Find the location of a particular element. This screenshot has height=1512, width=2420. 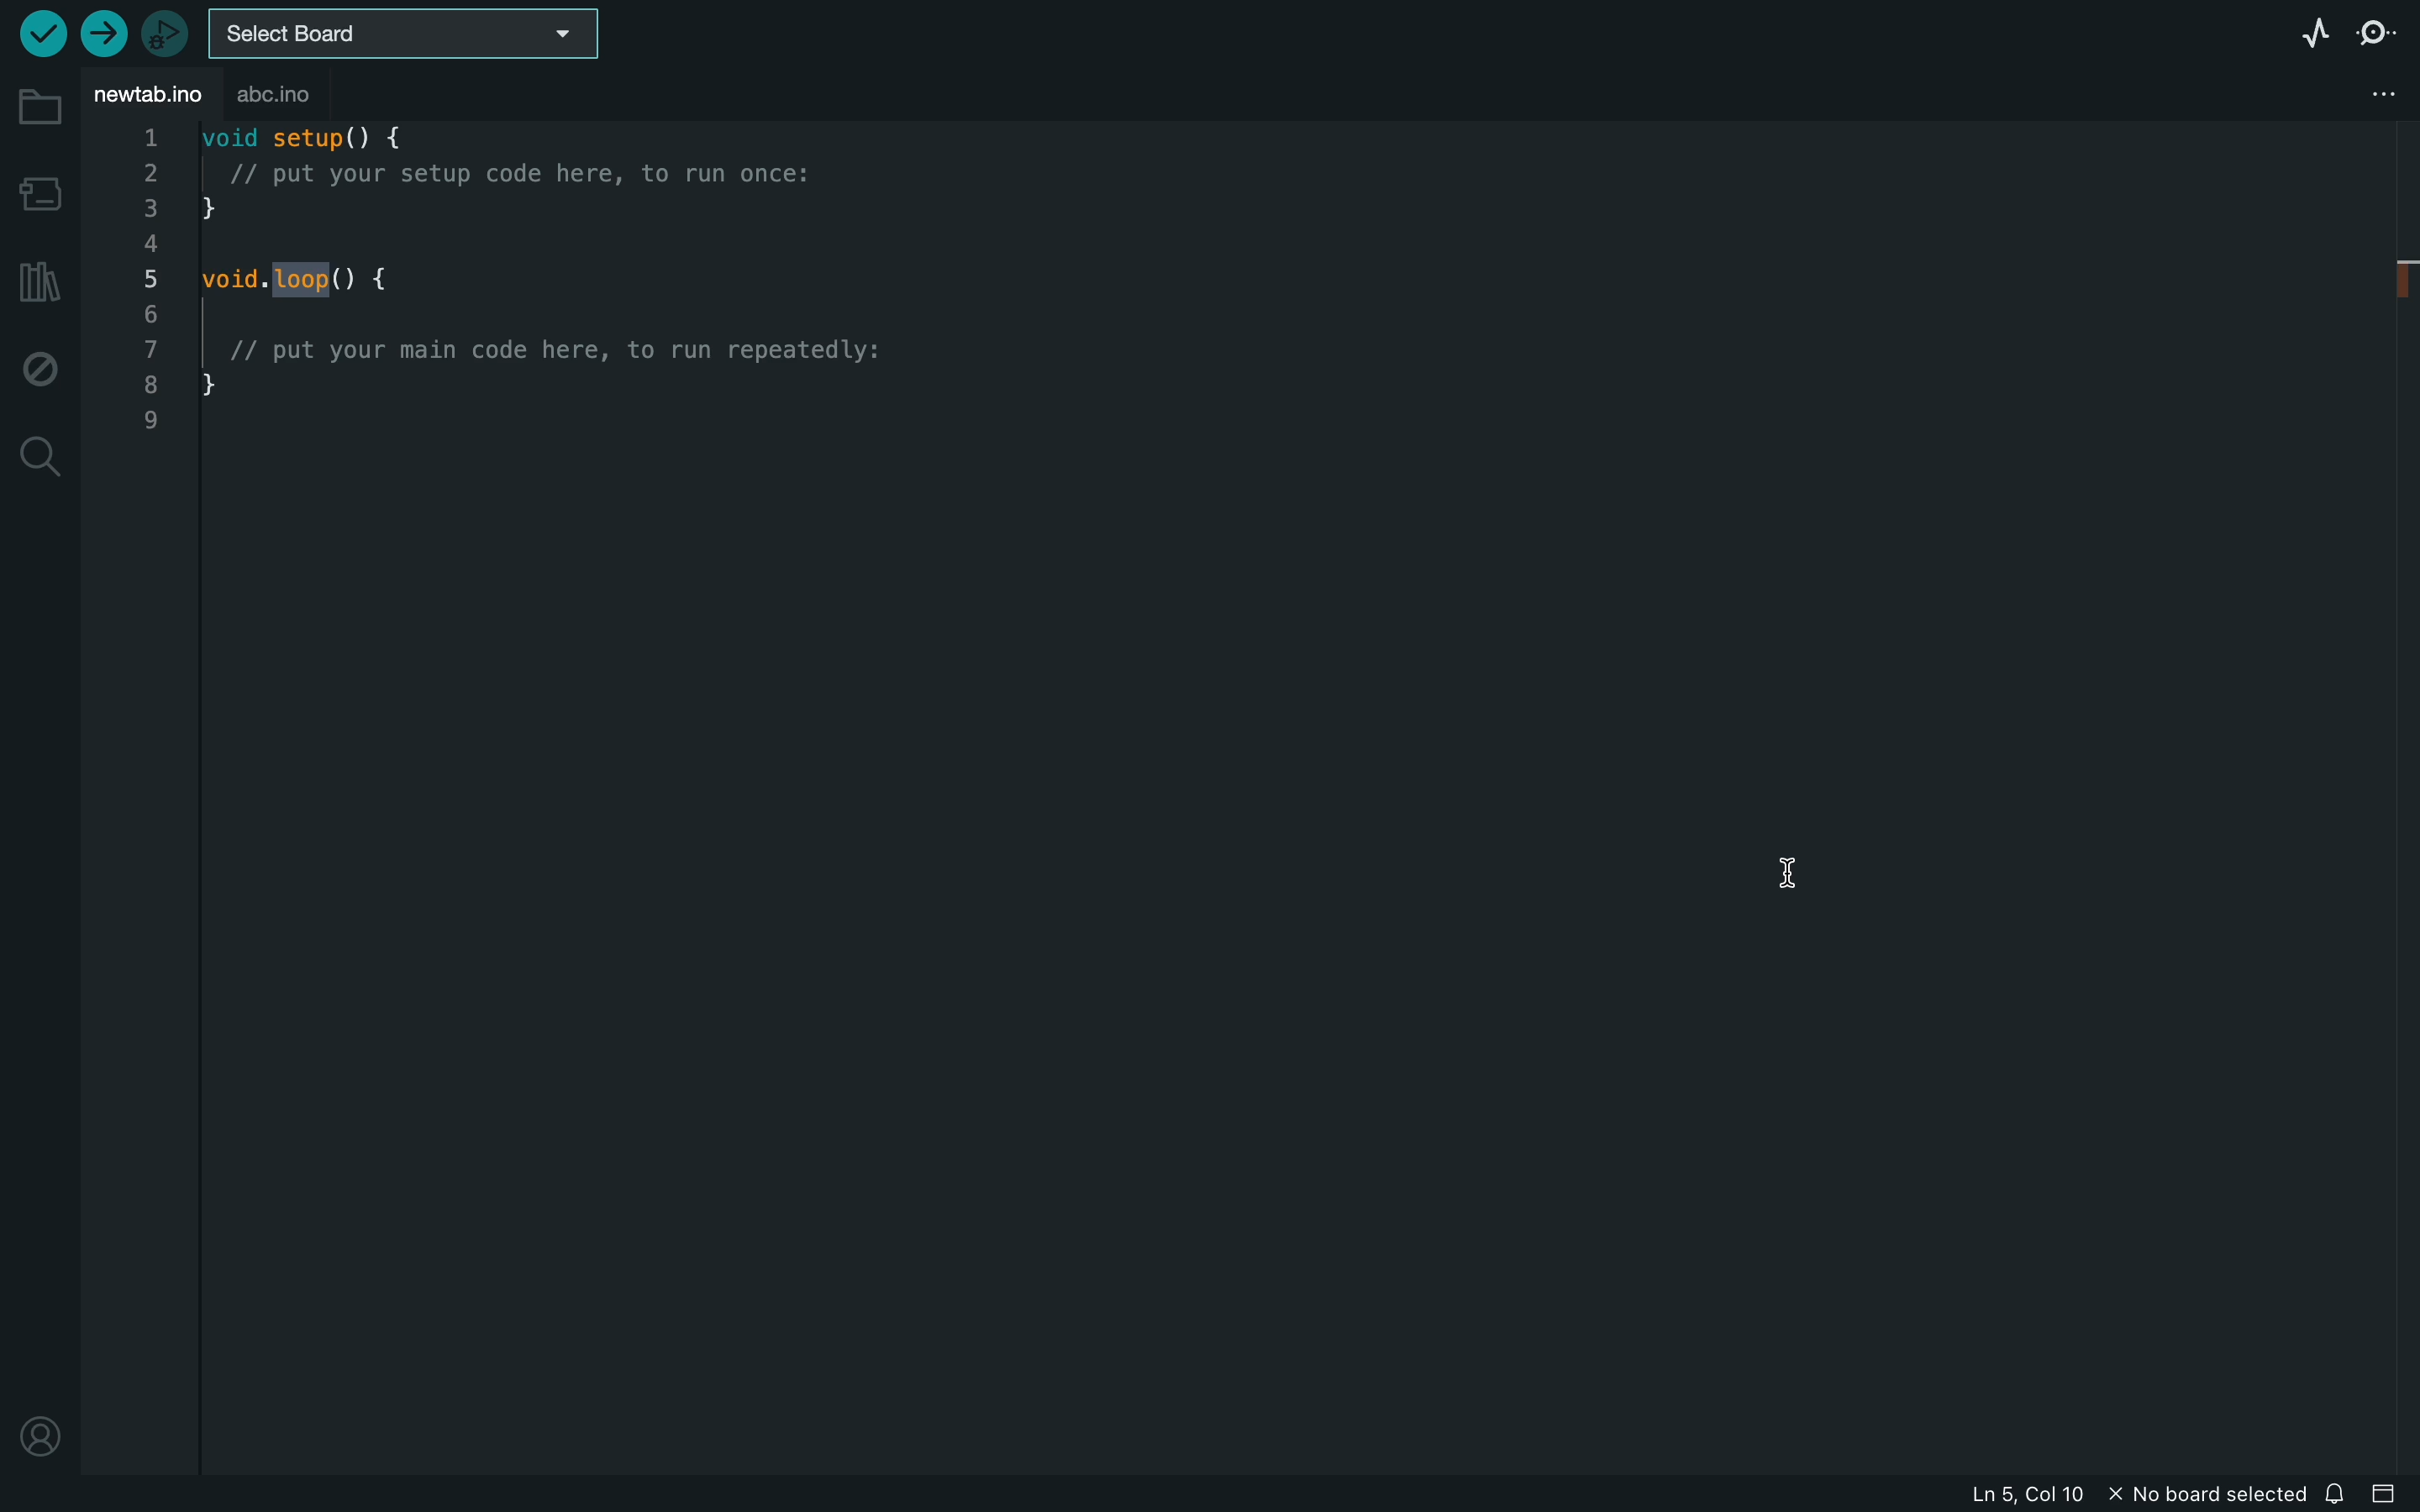

board selecter is located at coordinates (416, 36).